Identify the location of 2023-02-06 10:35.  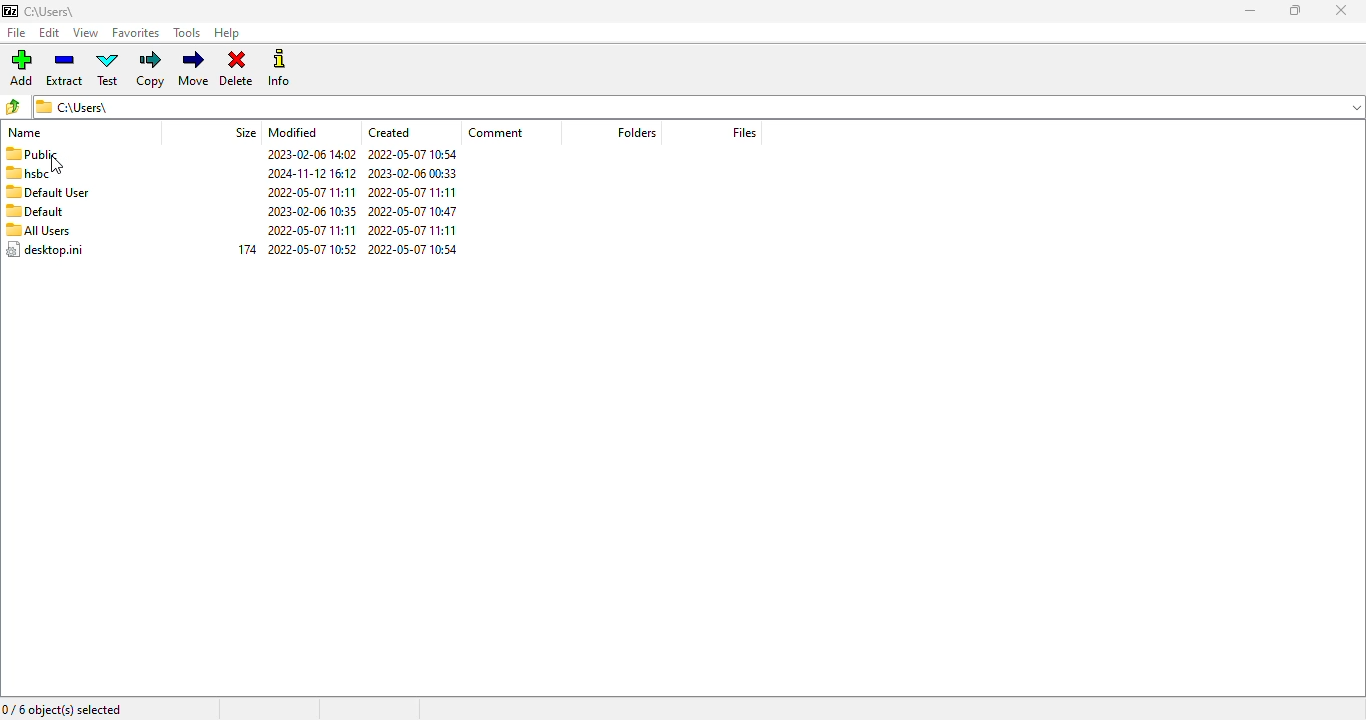
(306, 212).